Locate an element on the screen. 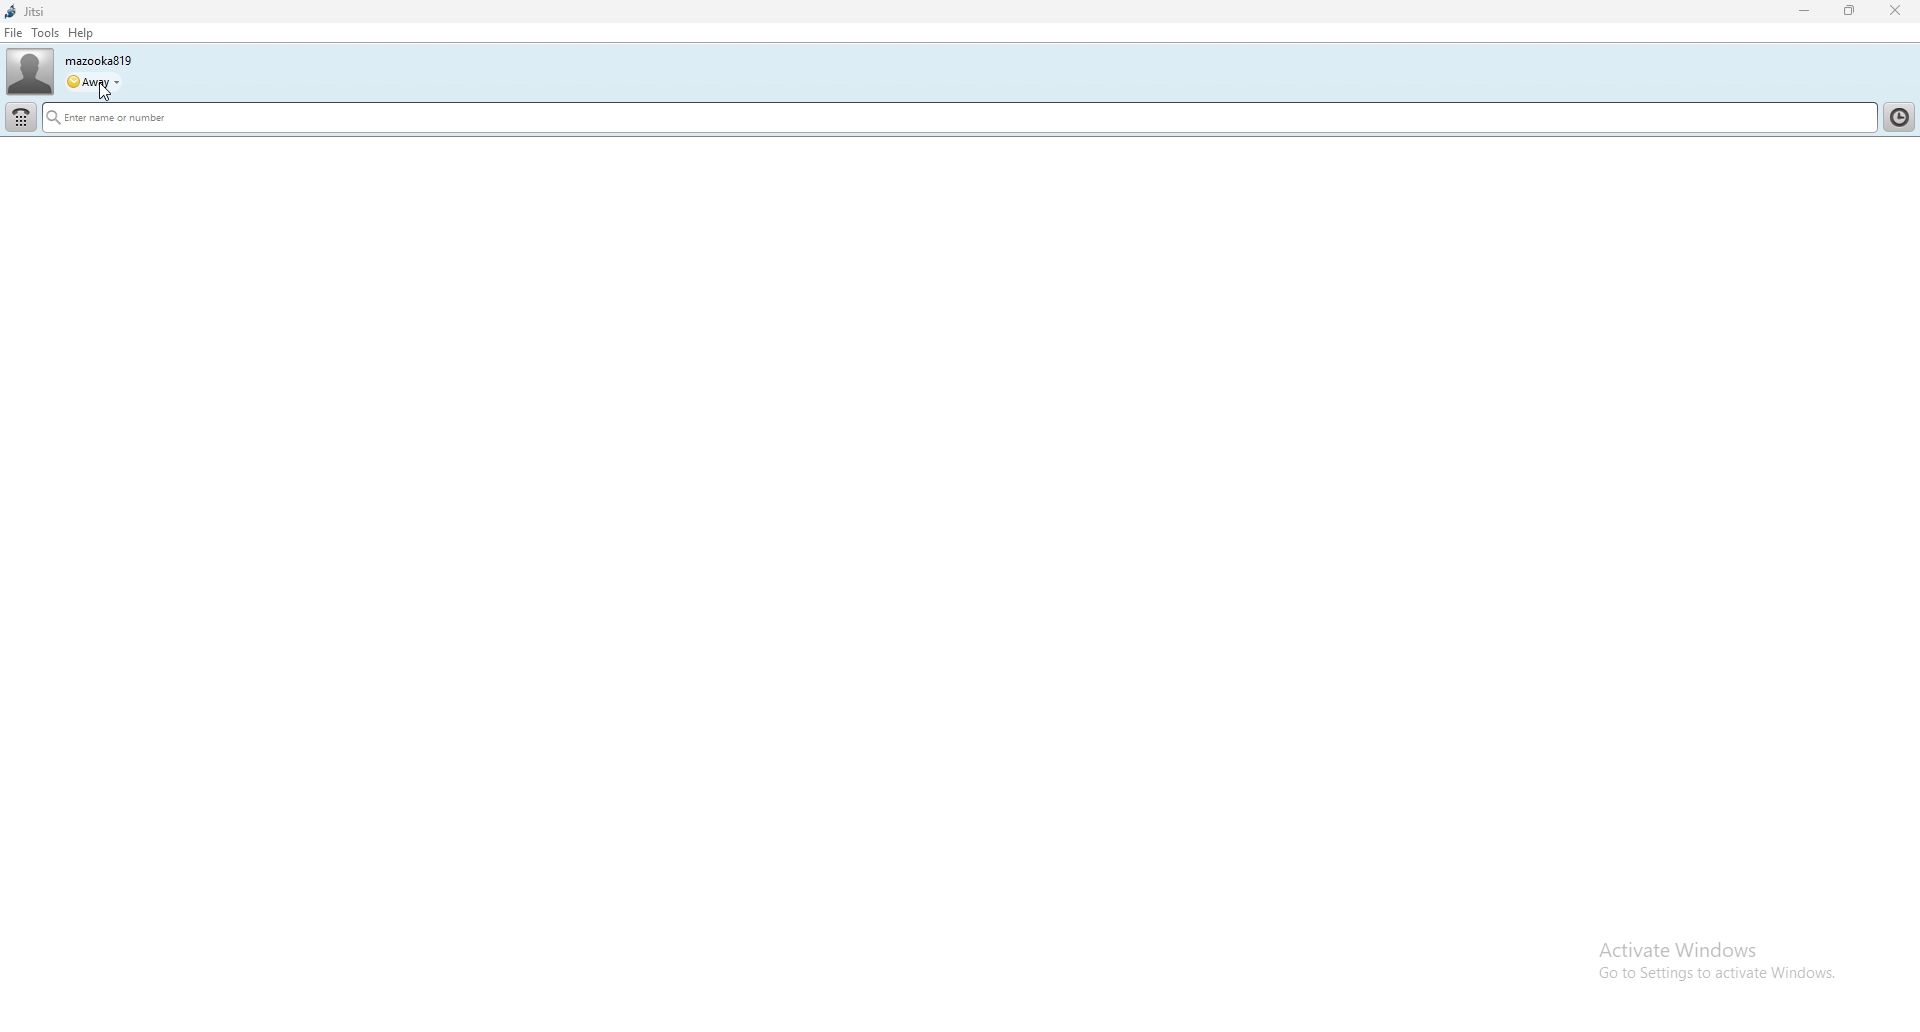  jitsi is located at coordinates (25, 12).